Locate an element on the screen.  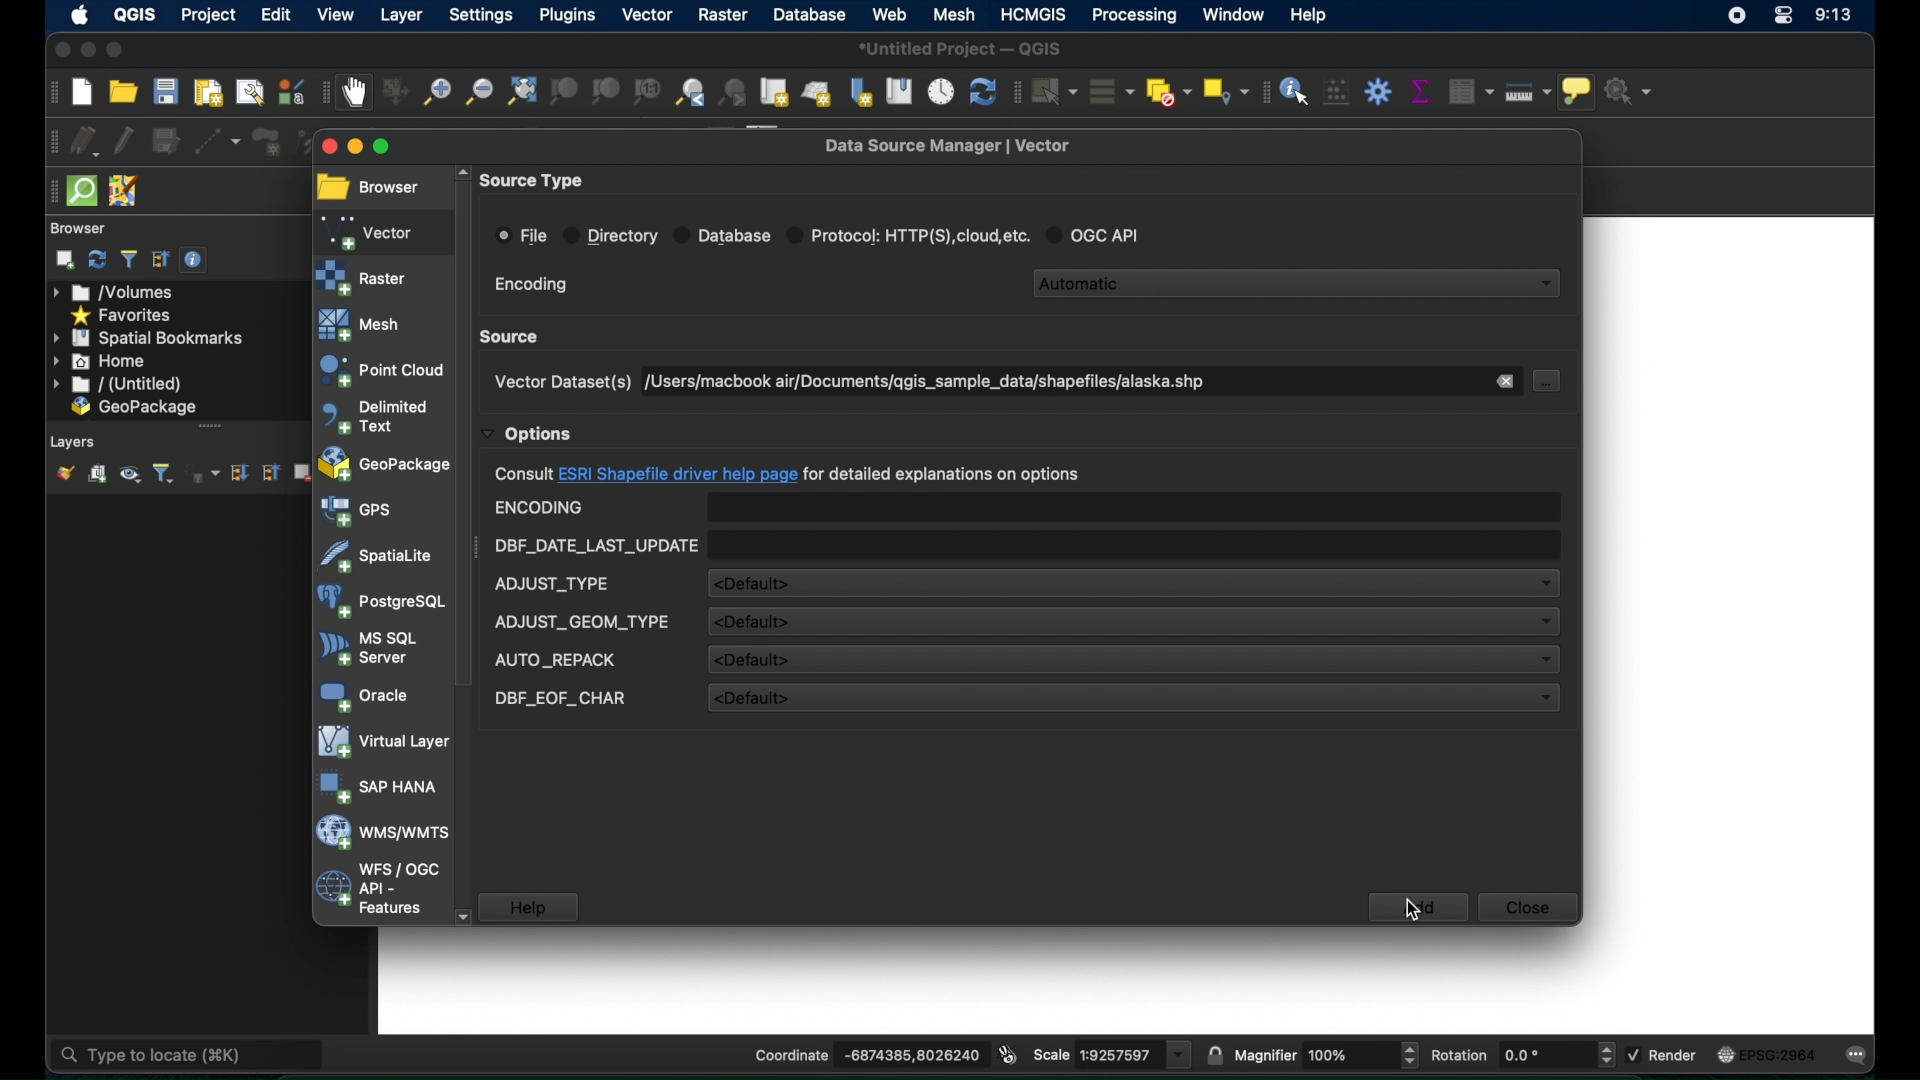
show layout manager is located at coordinates (248, 91).